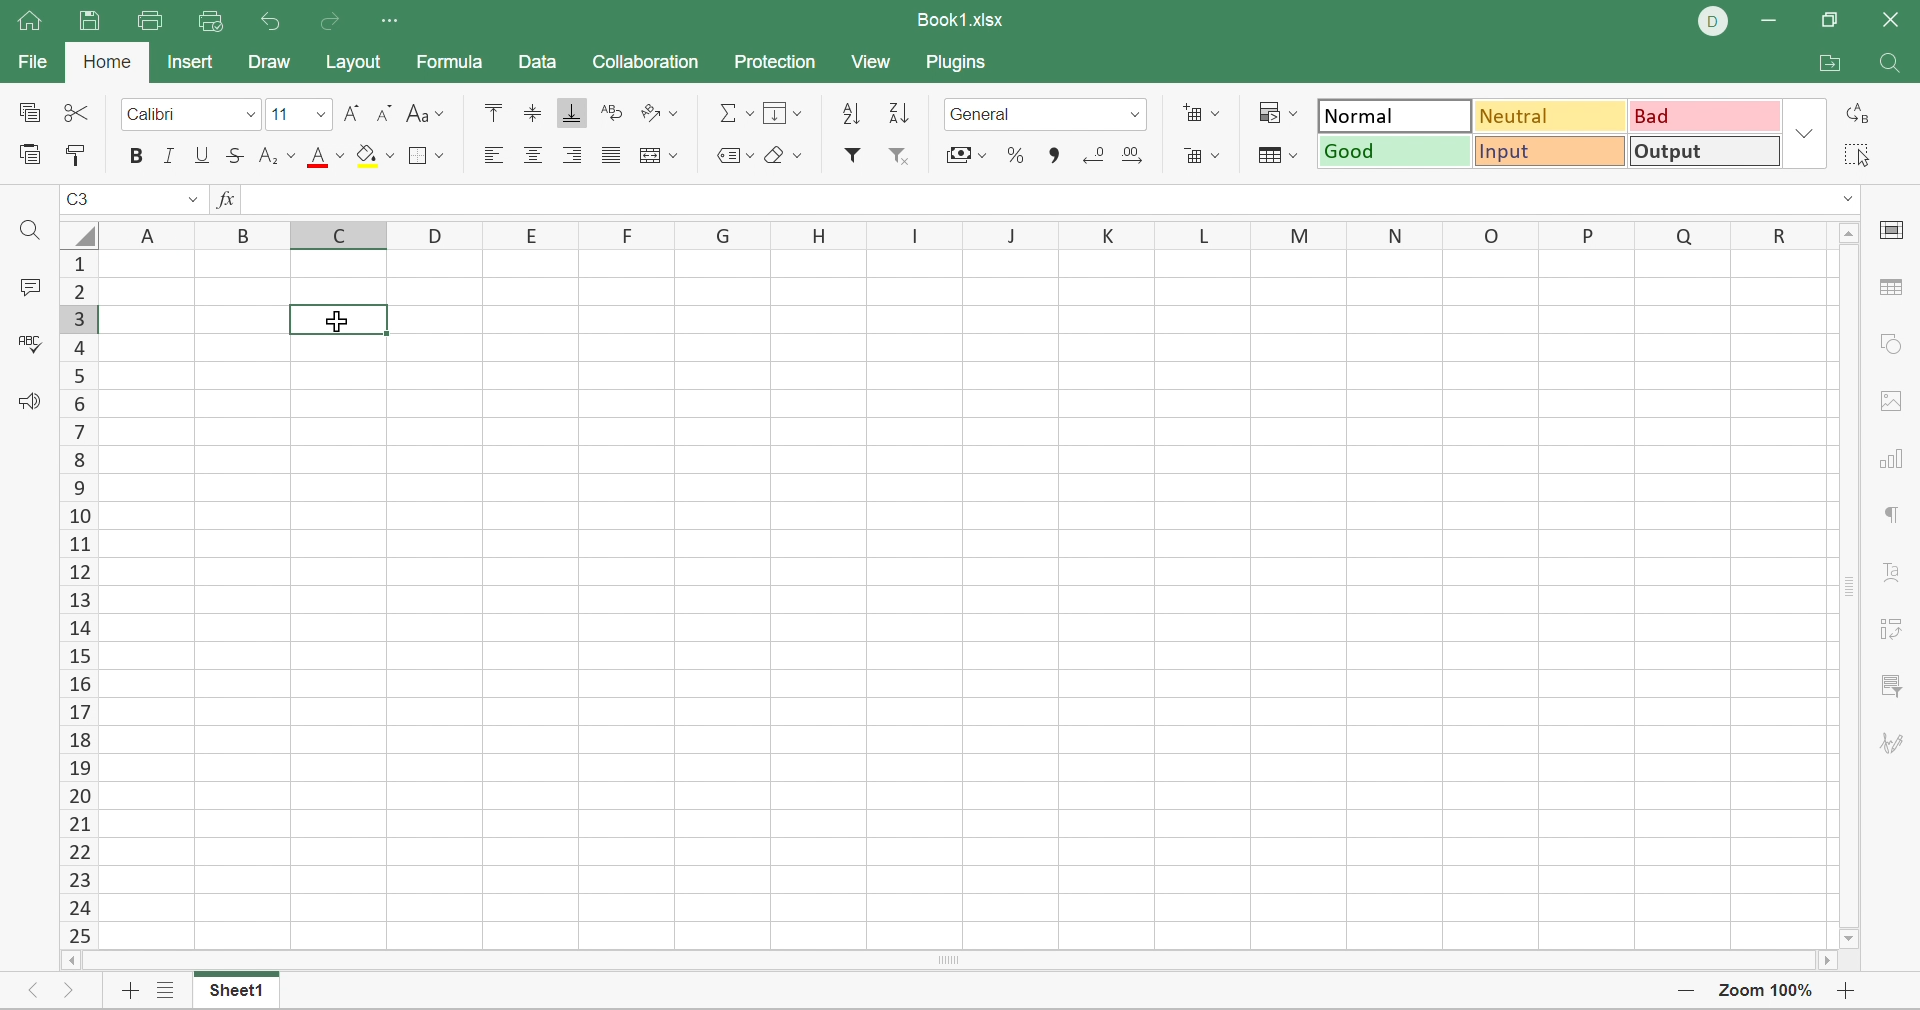  Describe the element at coordinates (34, 403) in the screenshot. I see `Feedback & support` at that location.